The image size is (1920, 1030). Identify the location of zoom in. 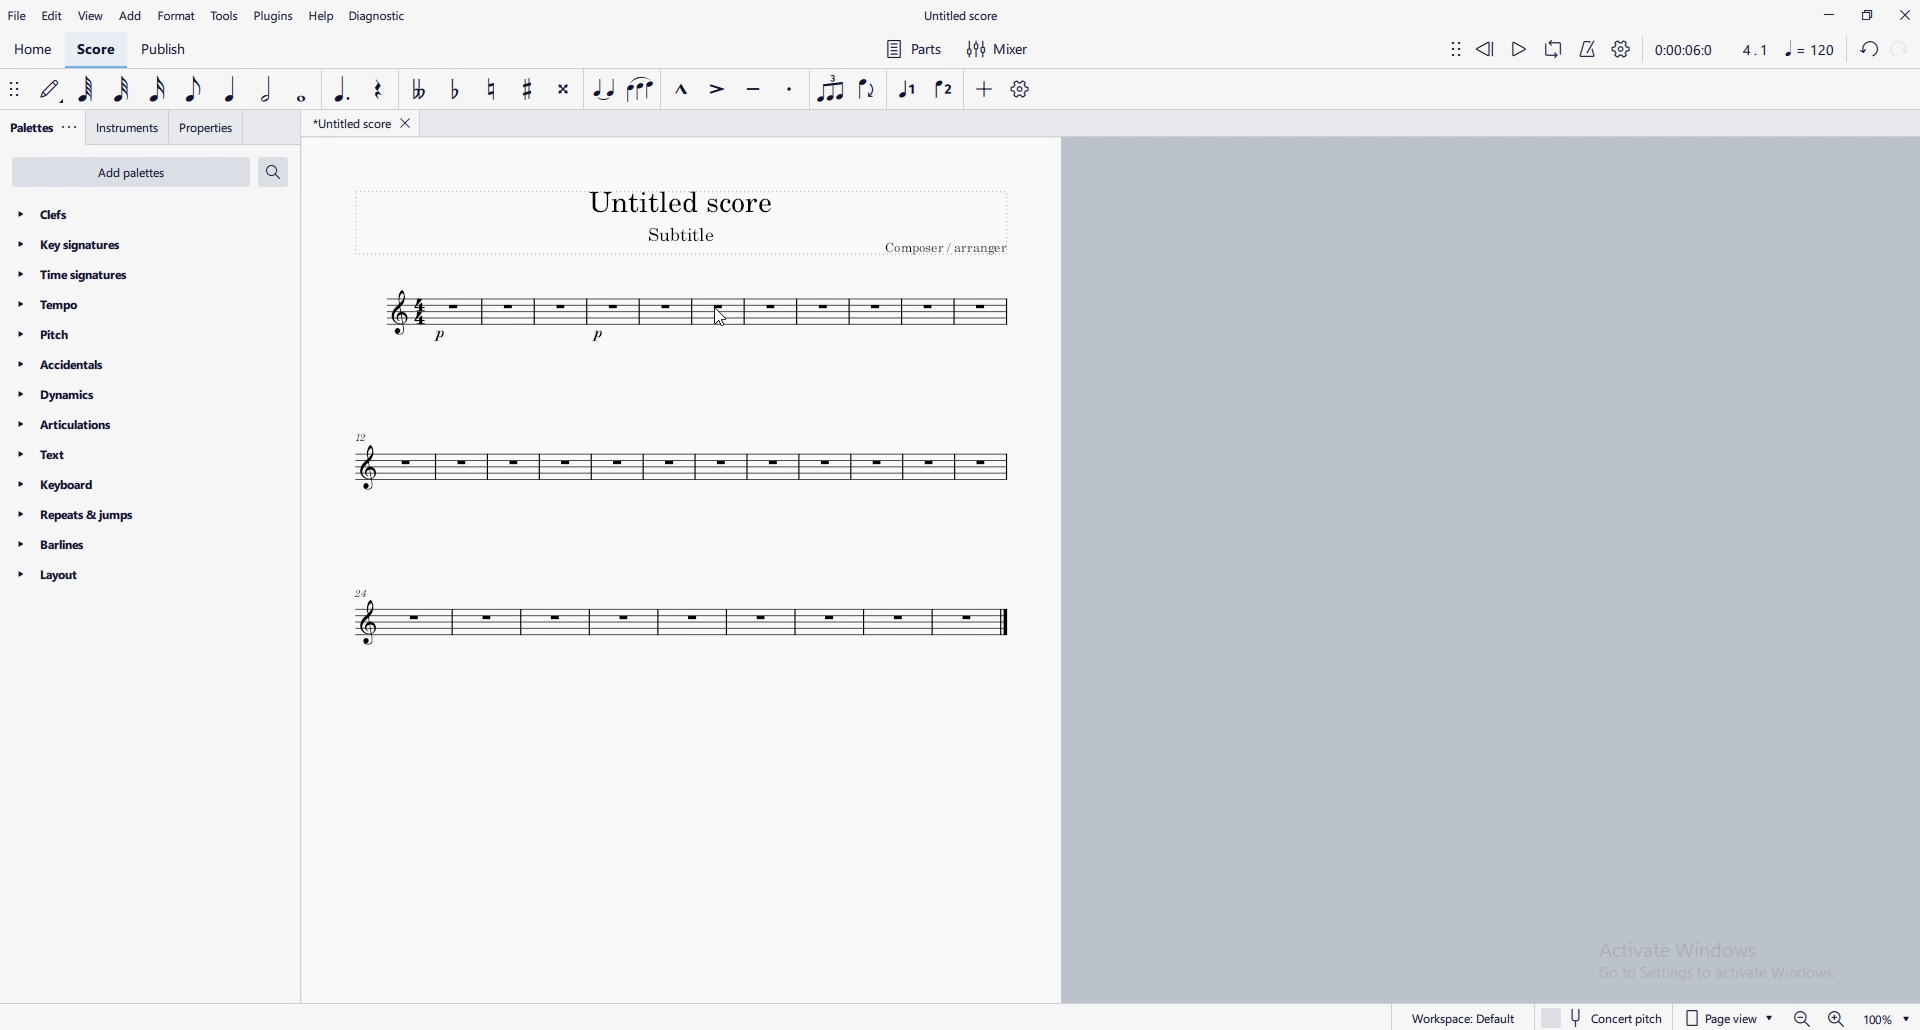
(1838, 1018).